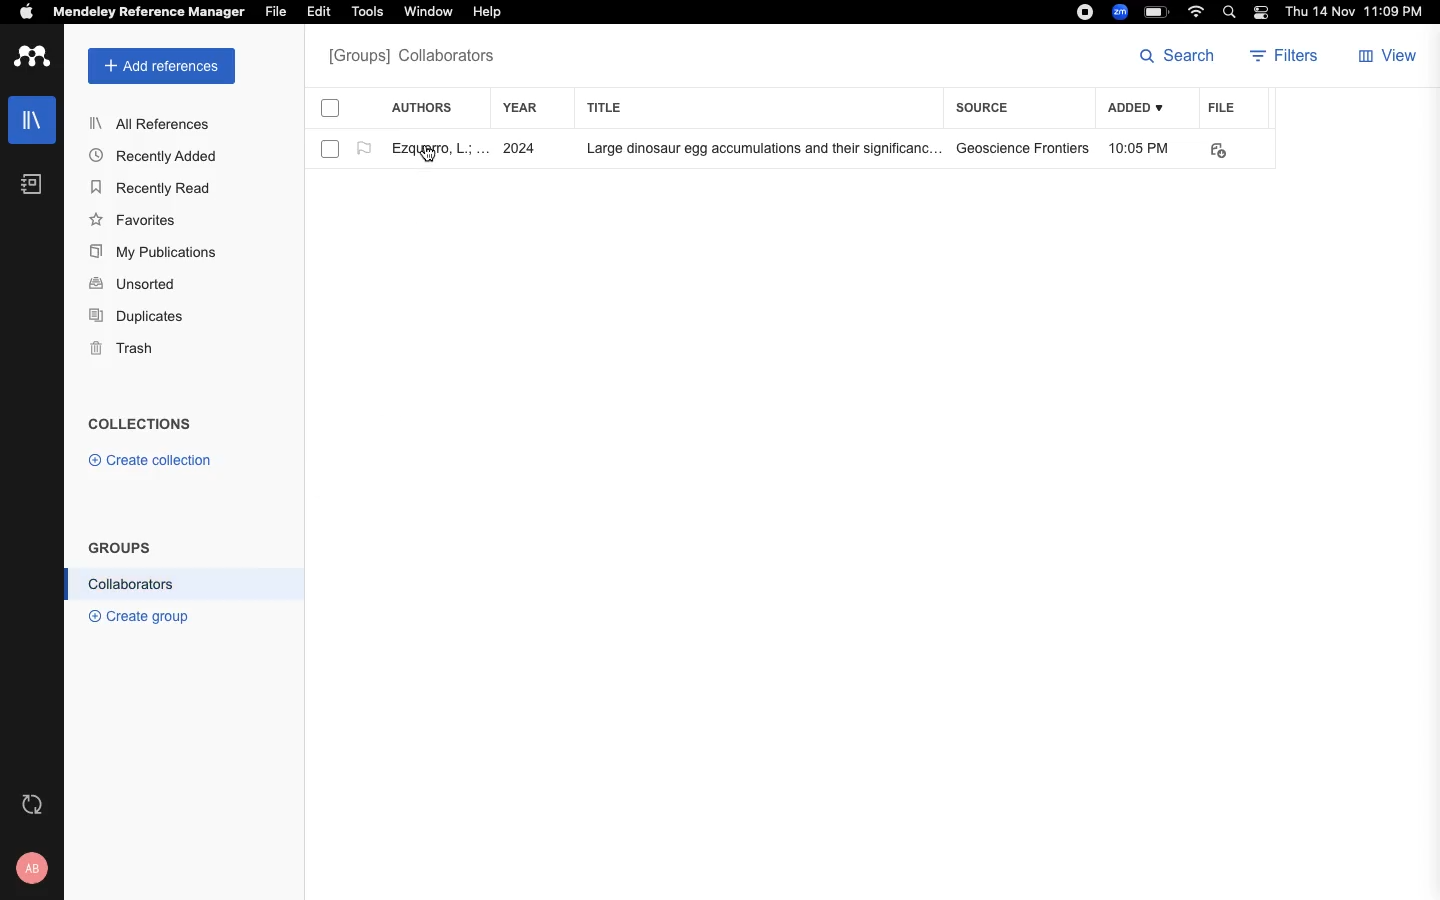 The width and height of the screenshot is (1440, 900). What do you see at coordinates (149, 13) in the screenshot?
I see `Mendeley Reference Manager` at bounding box center [149, 13].